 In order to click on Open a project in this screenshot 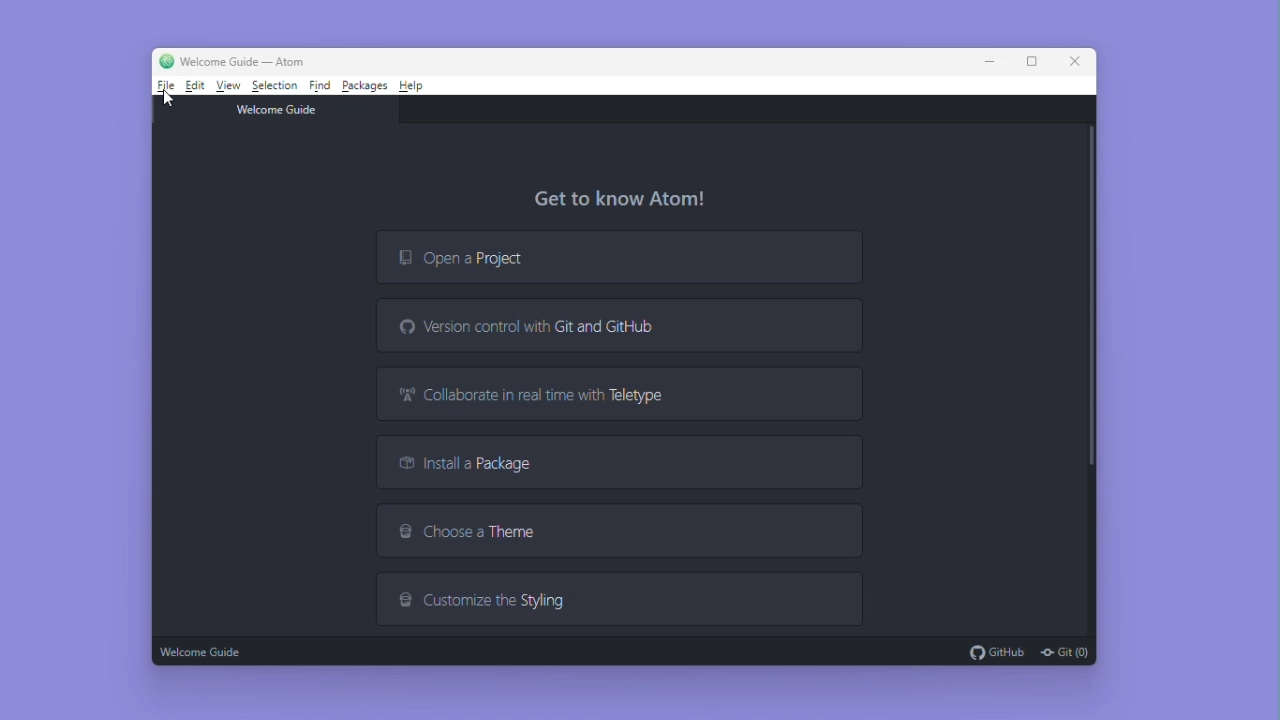, I will do `click(615, 257)`.